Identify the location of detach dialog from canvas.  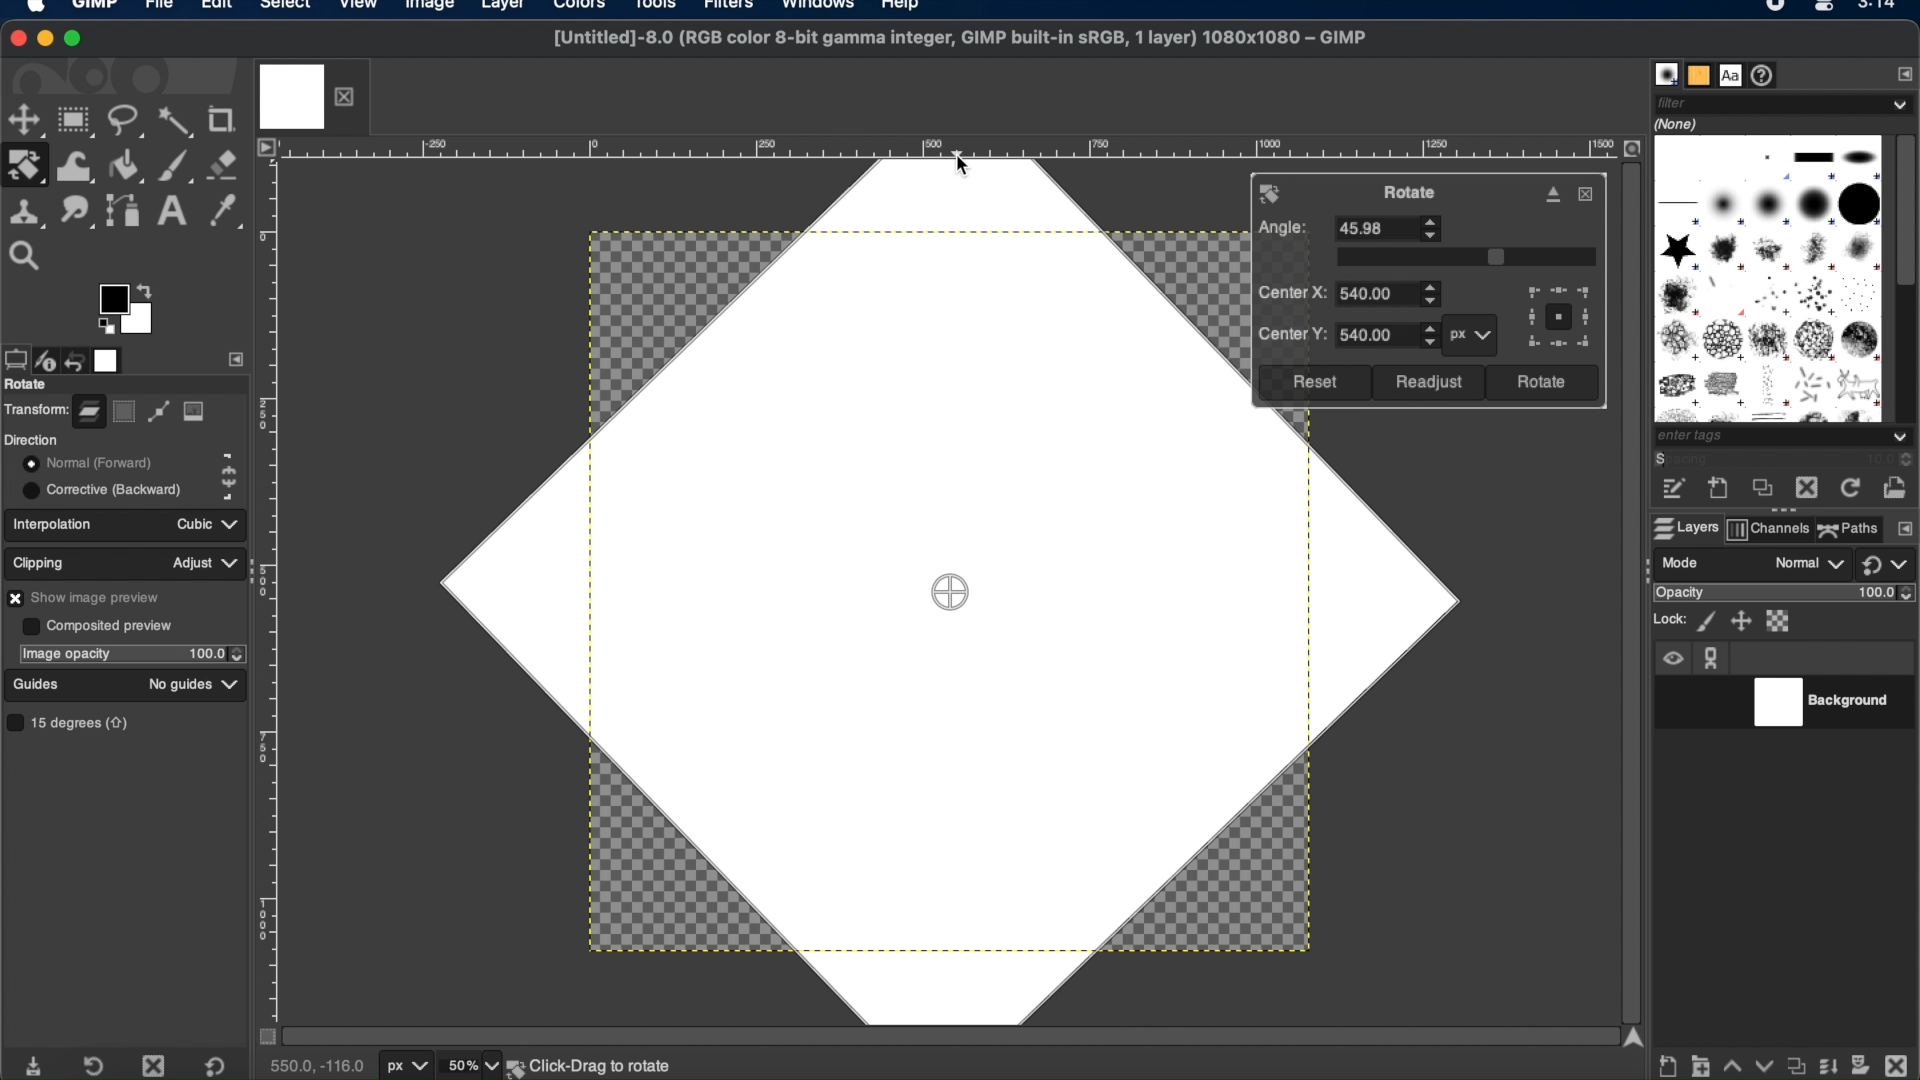
(1554, 194).